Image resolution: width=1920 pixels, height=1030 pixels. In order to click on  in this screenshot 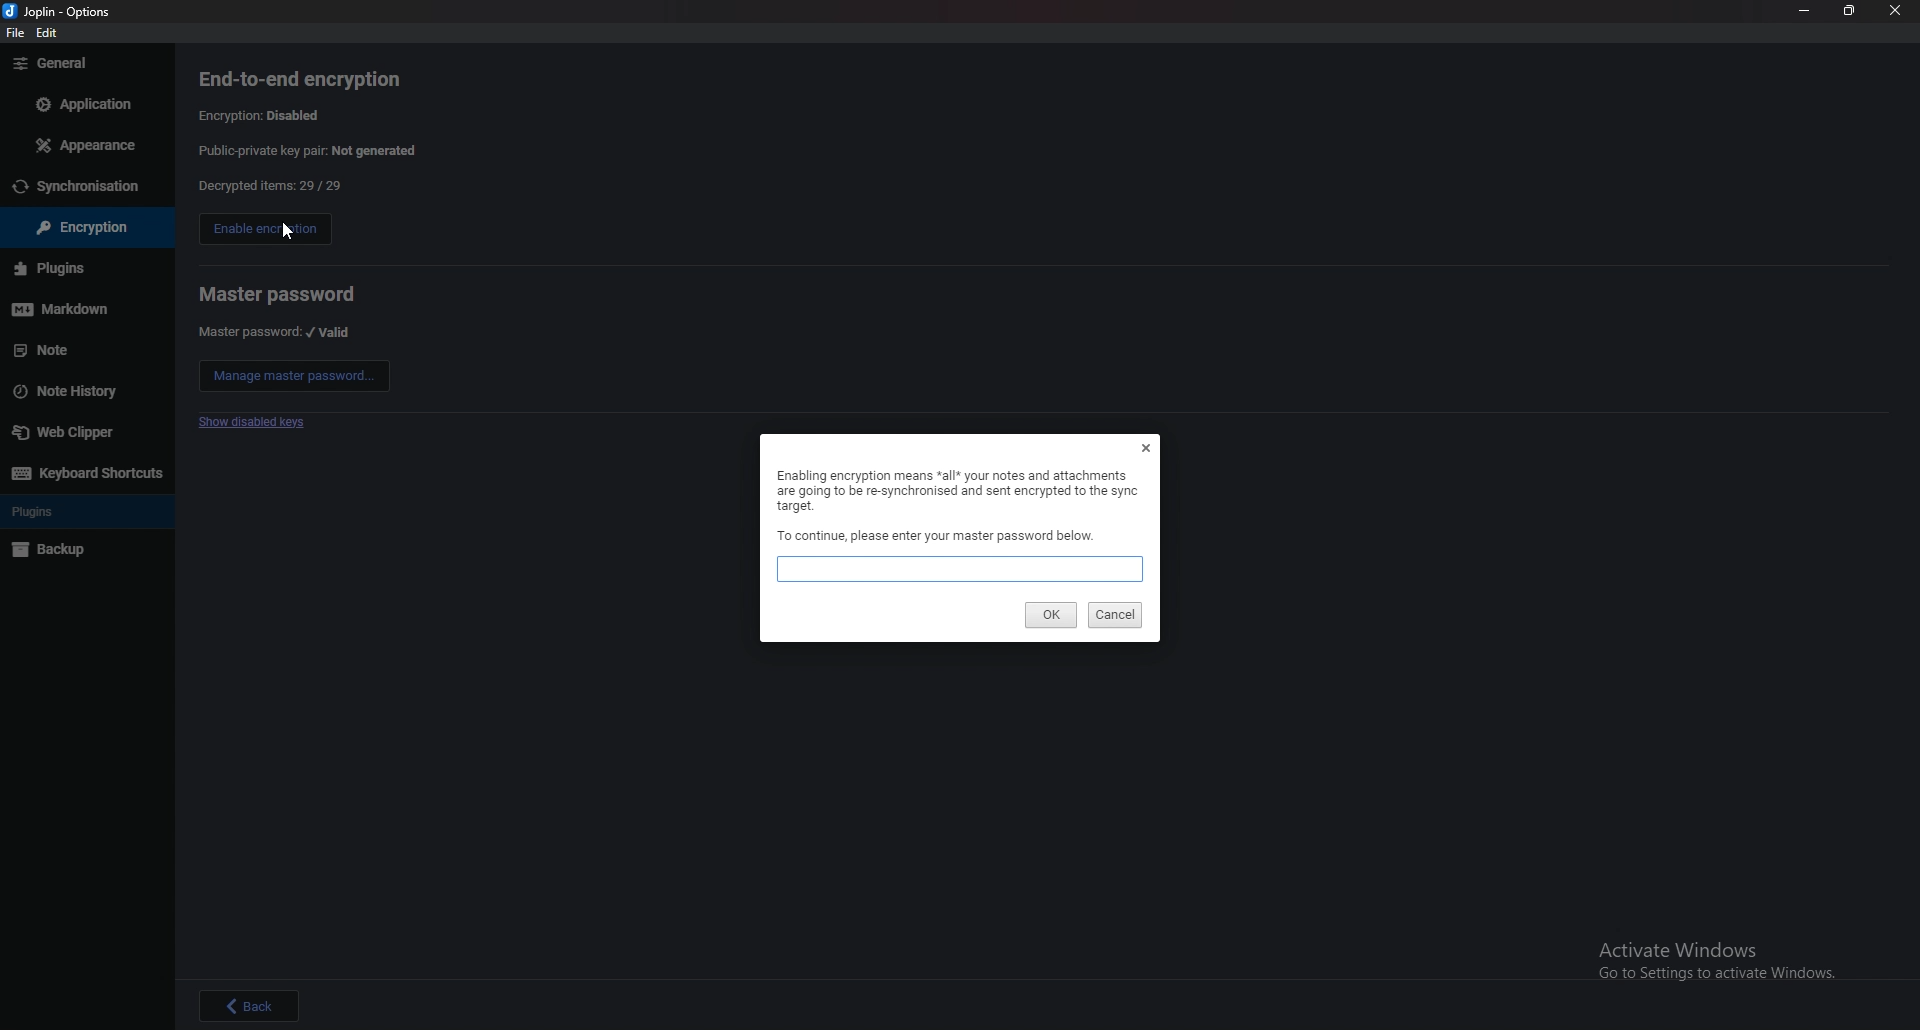, I will do `click(38, 350)`.